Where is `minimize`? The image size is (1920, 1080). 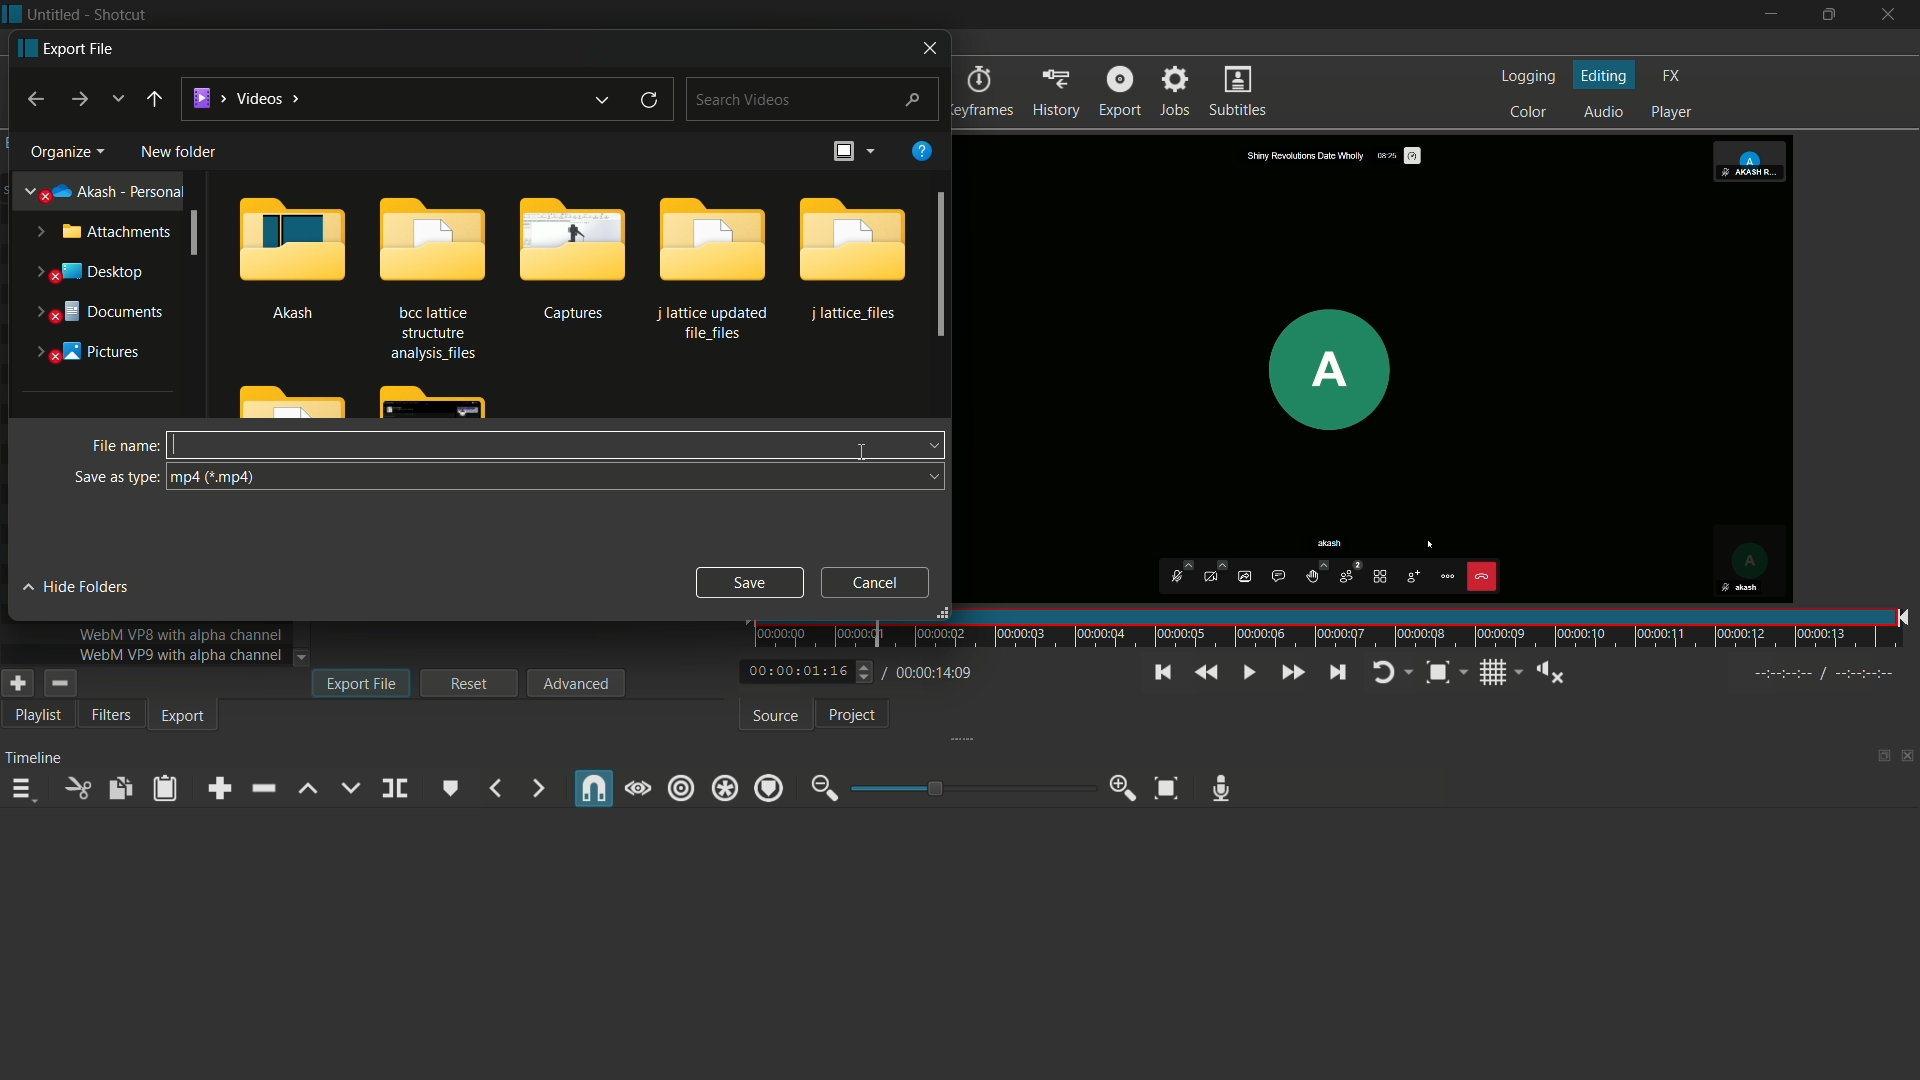
minimize is located at coordinates (1767, 15).